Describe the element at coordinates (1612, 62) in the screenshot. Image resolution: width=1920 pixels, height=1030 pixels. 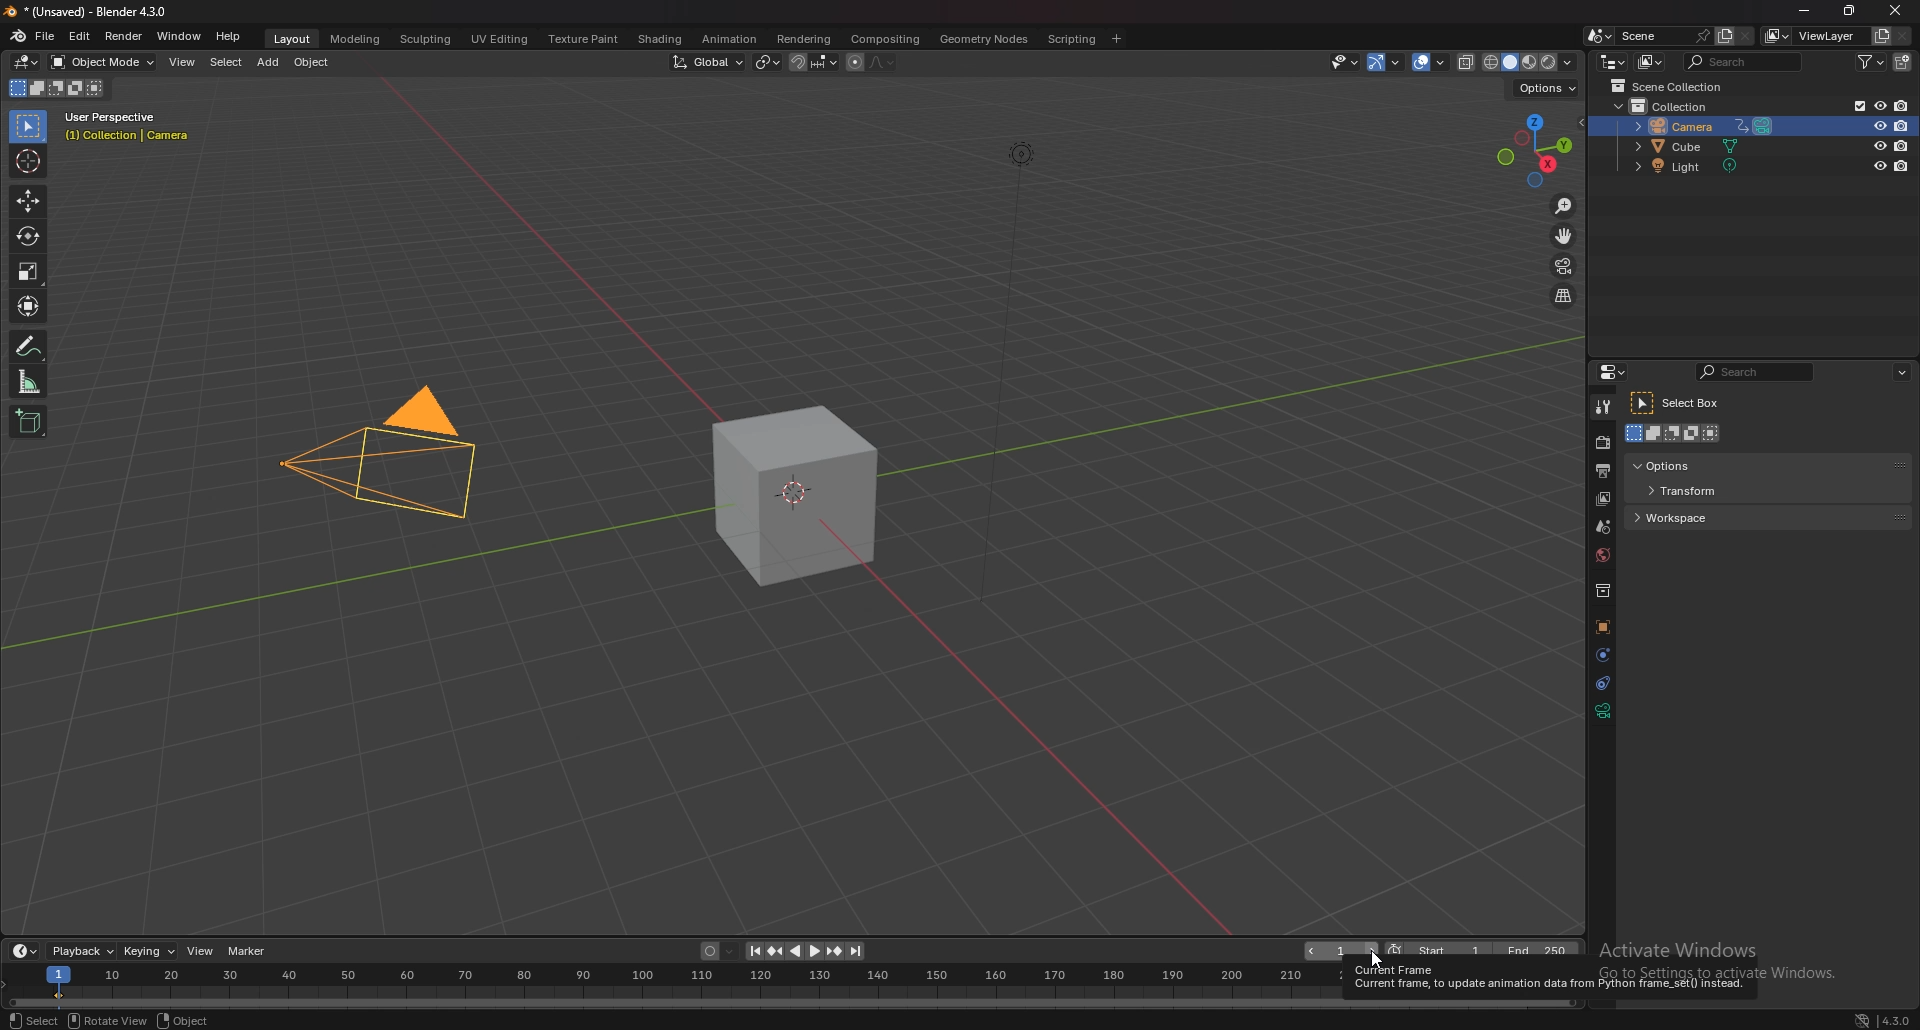
I see `editor type` at that location.